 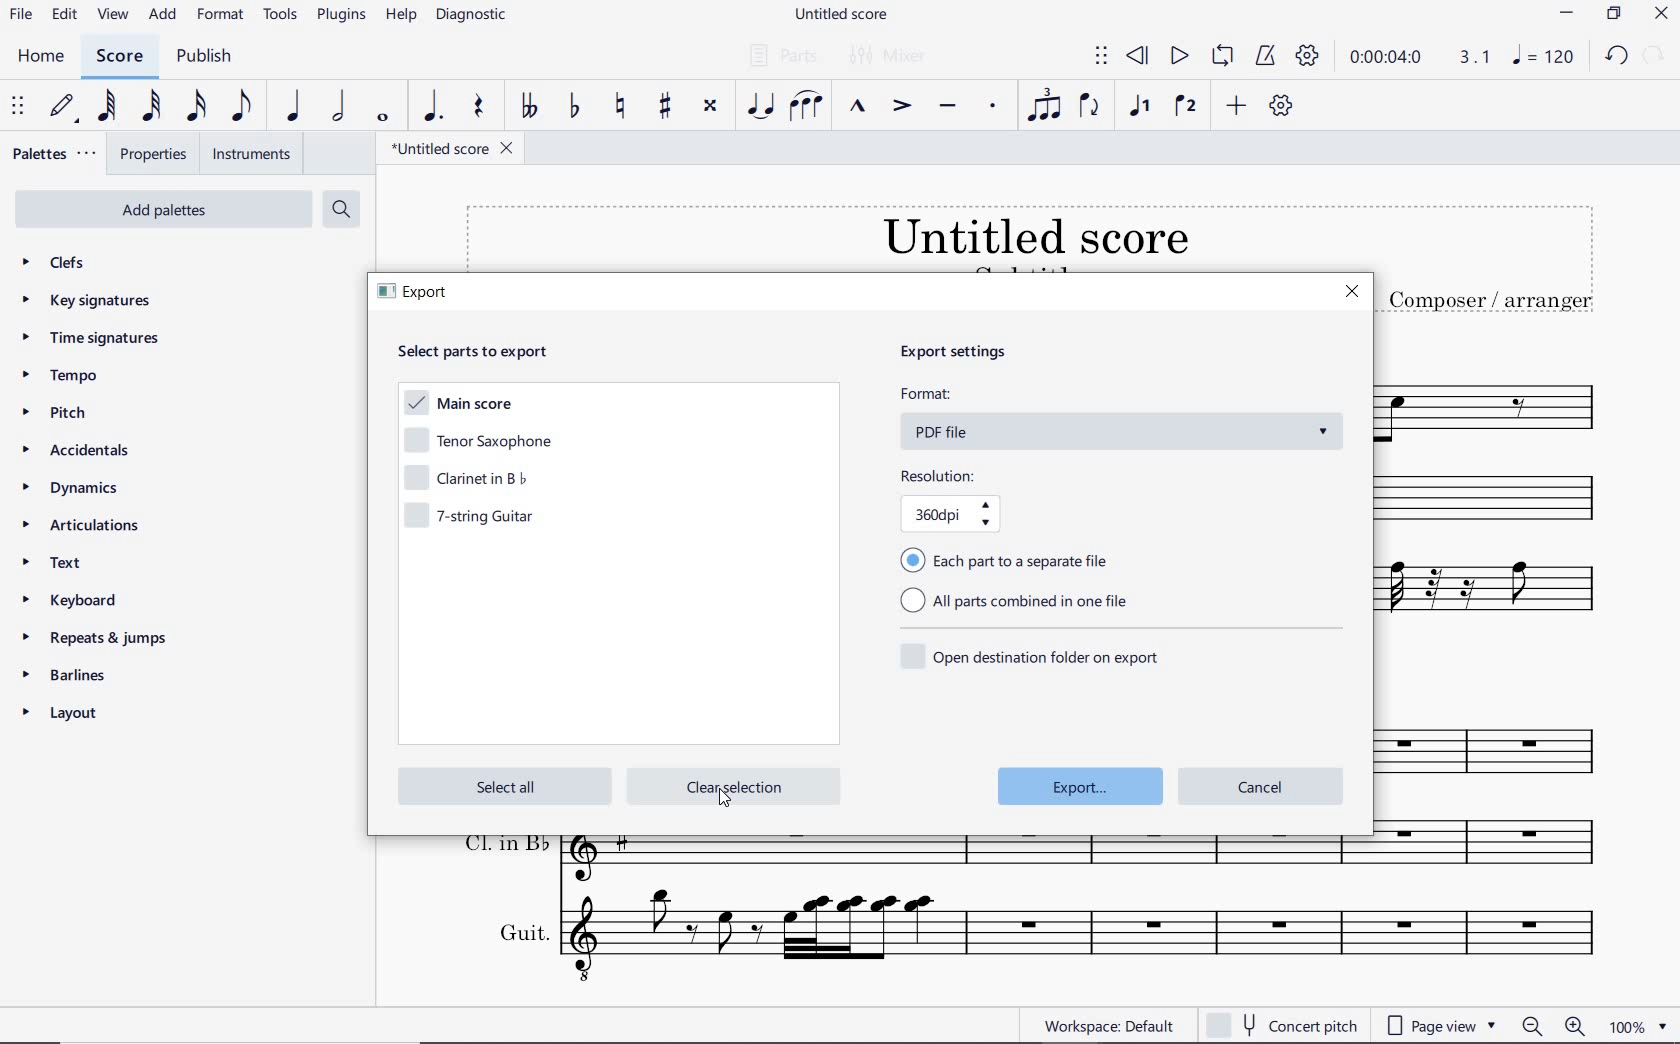 What do you see at coordinates (1221, 58) in the screenshot?
I see `LOOP PLAYBACK` at bounding box center [1221, 58].